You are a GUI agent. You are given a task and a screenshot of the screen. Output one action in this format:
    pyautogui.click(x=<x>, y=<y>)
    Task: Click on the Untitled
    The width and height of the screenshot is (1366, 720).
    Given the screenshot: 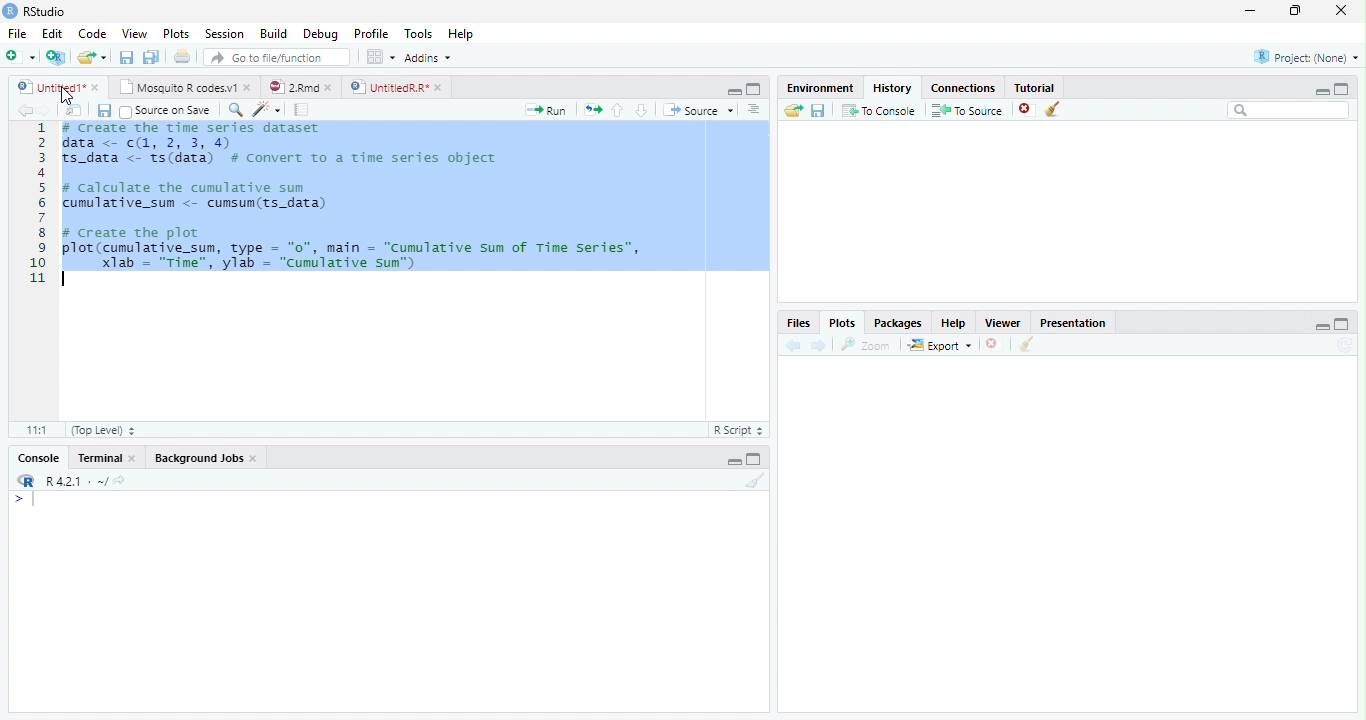 What is the action you would take?
    pyautogui.click(x=58, y=88)
    